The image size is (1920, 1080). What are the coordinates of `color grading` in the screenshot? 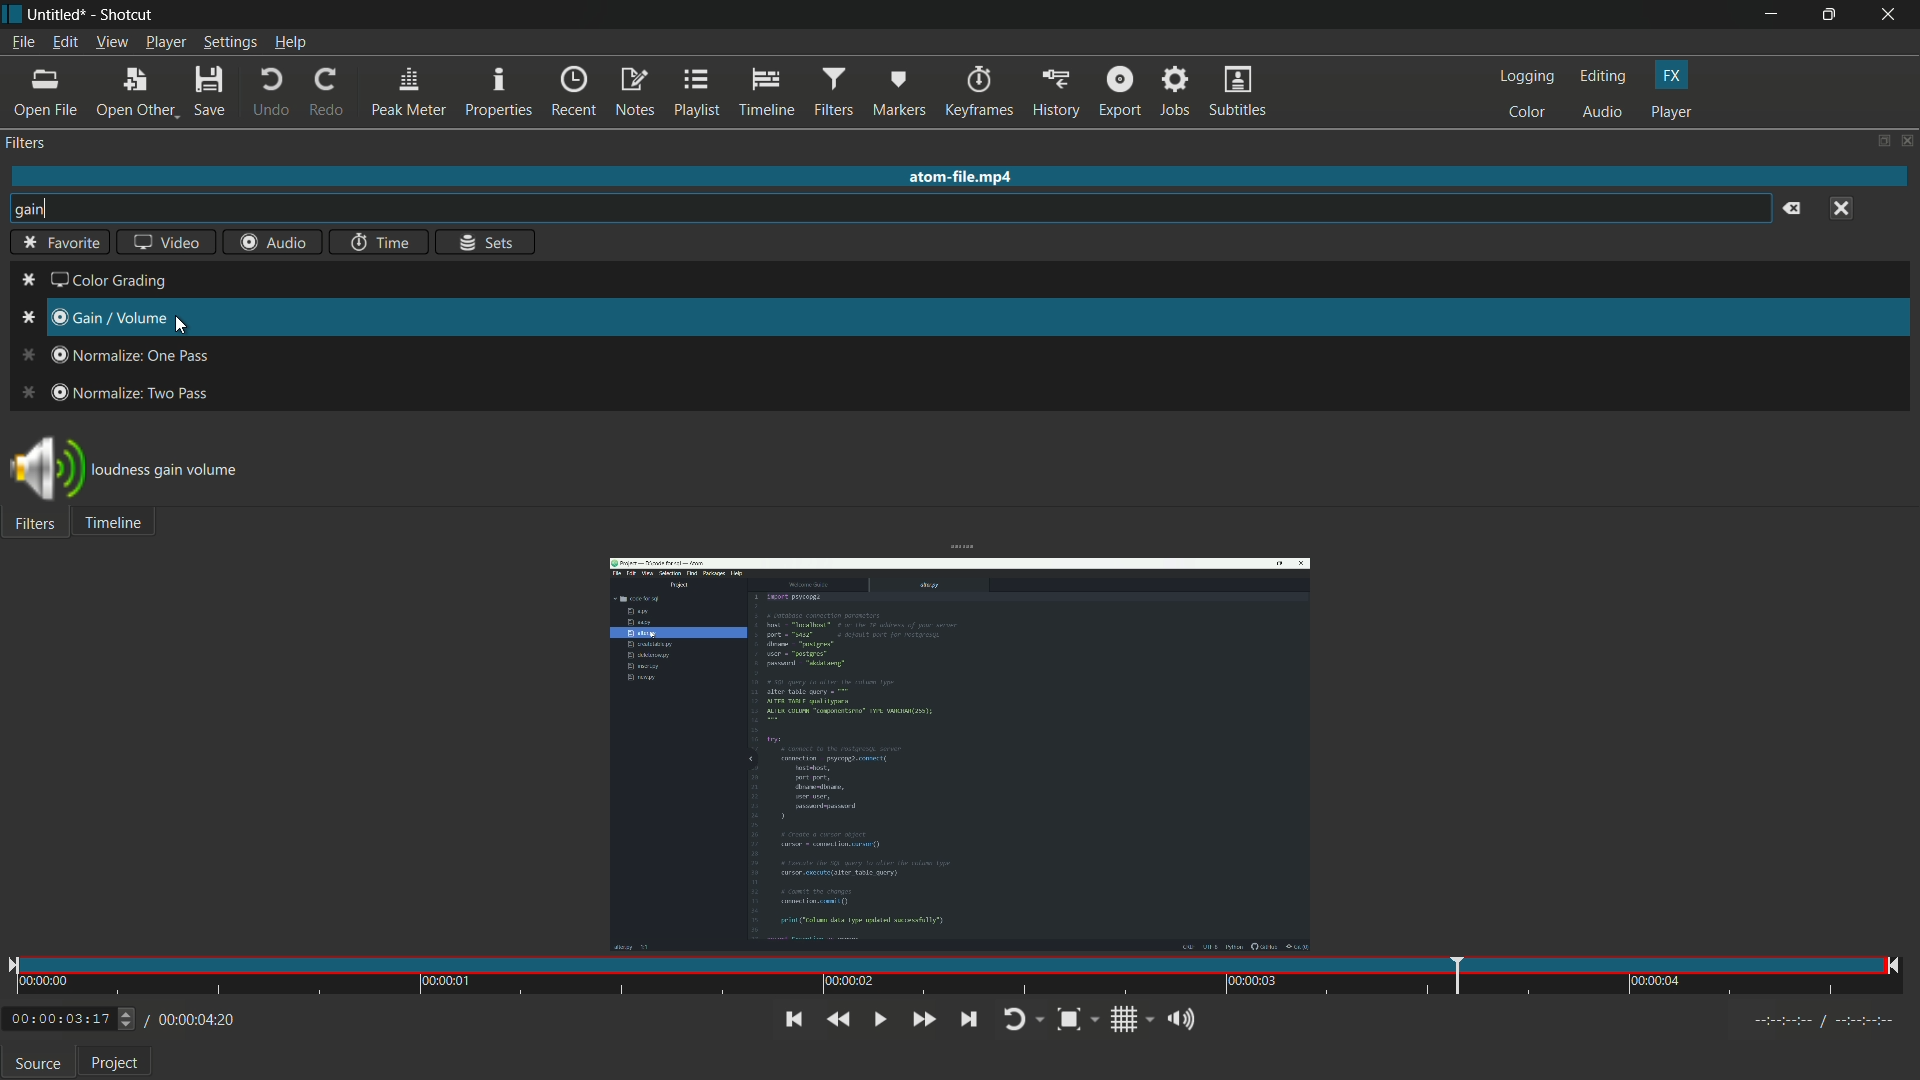 It's located at (94, 282).